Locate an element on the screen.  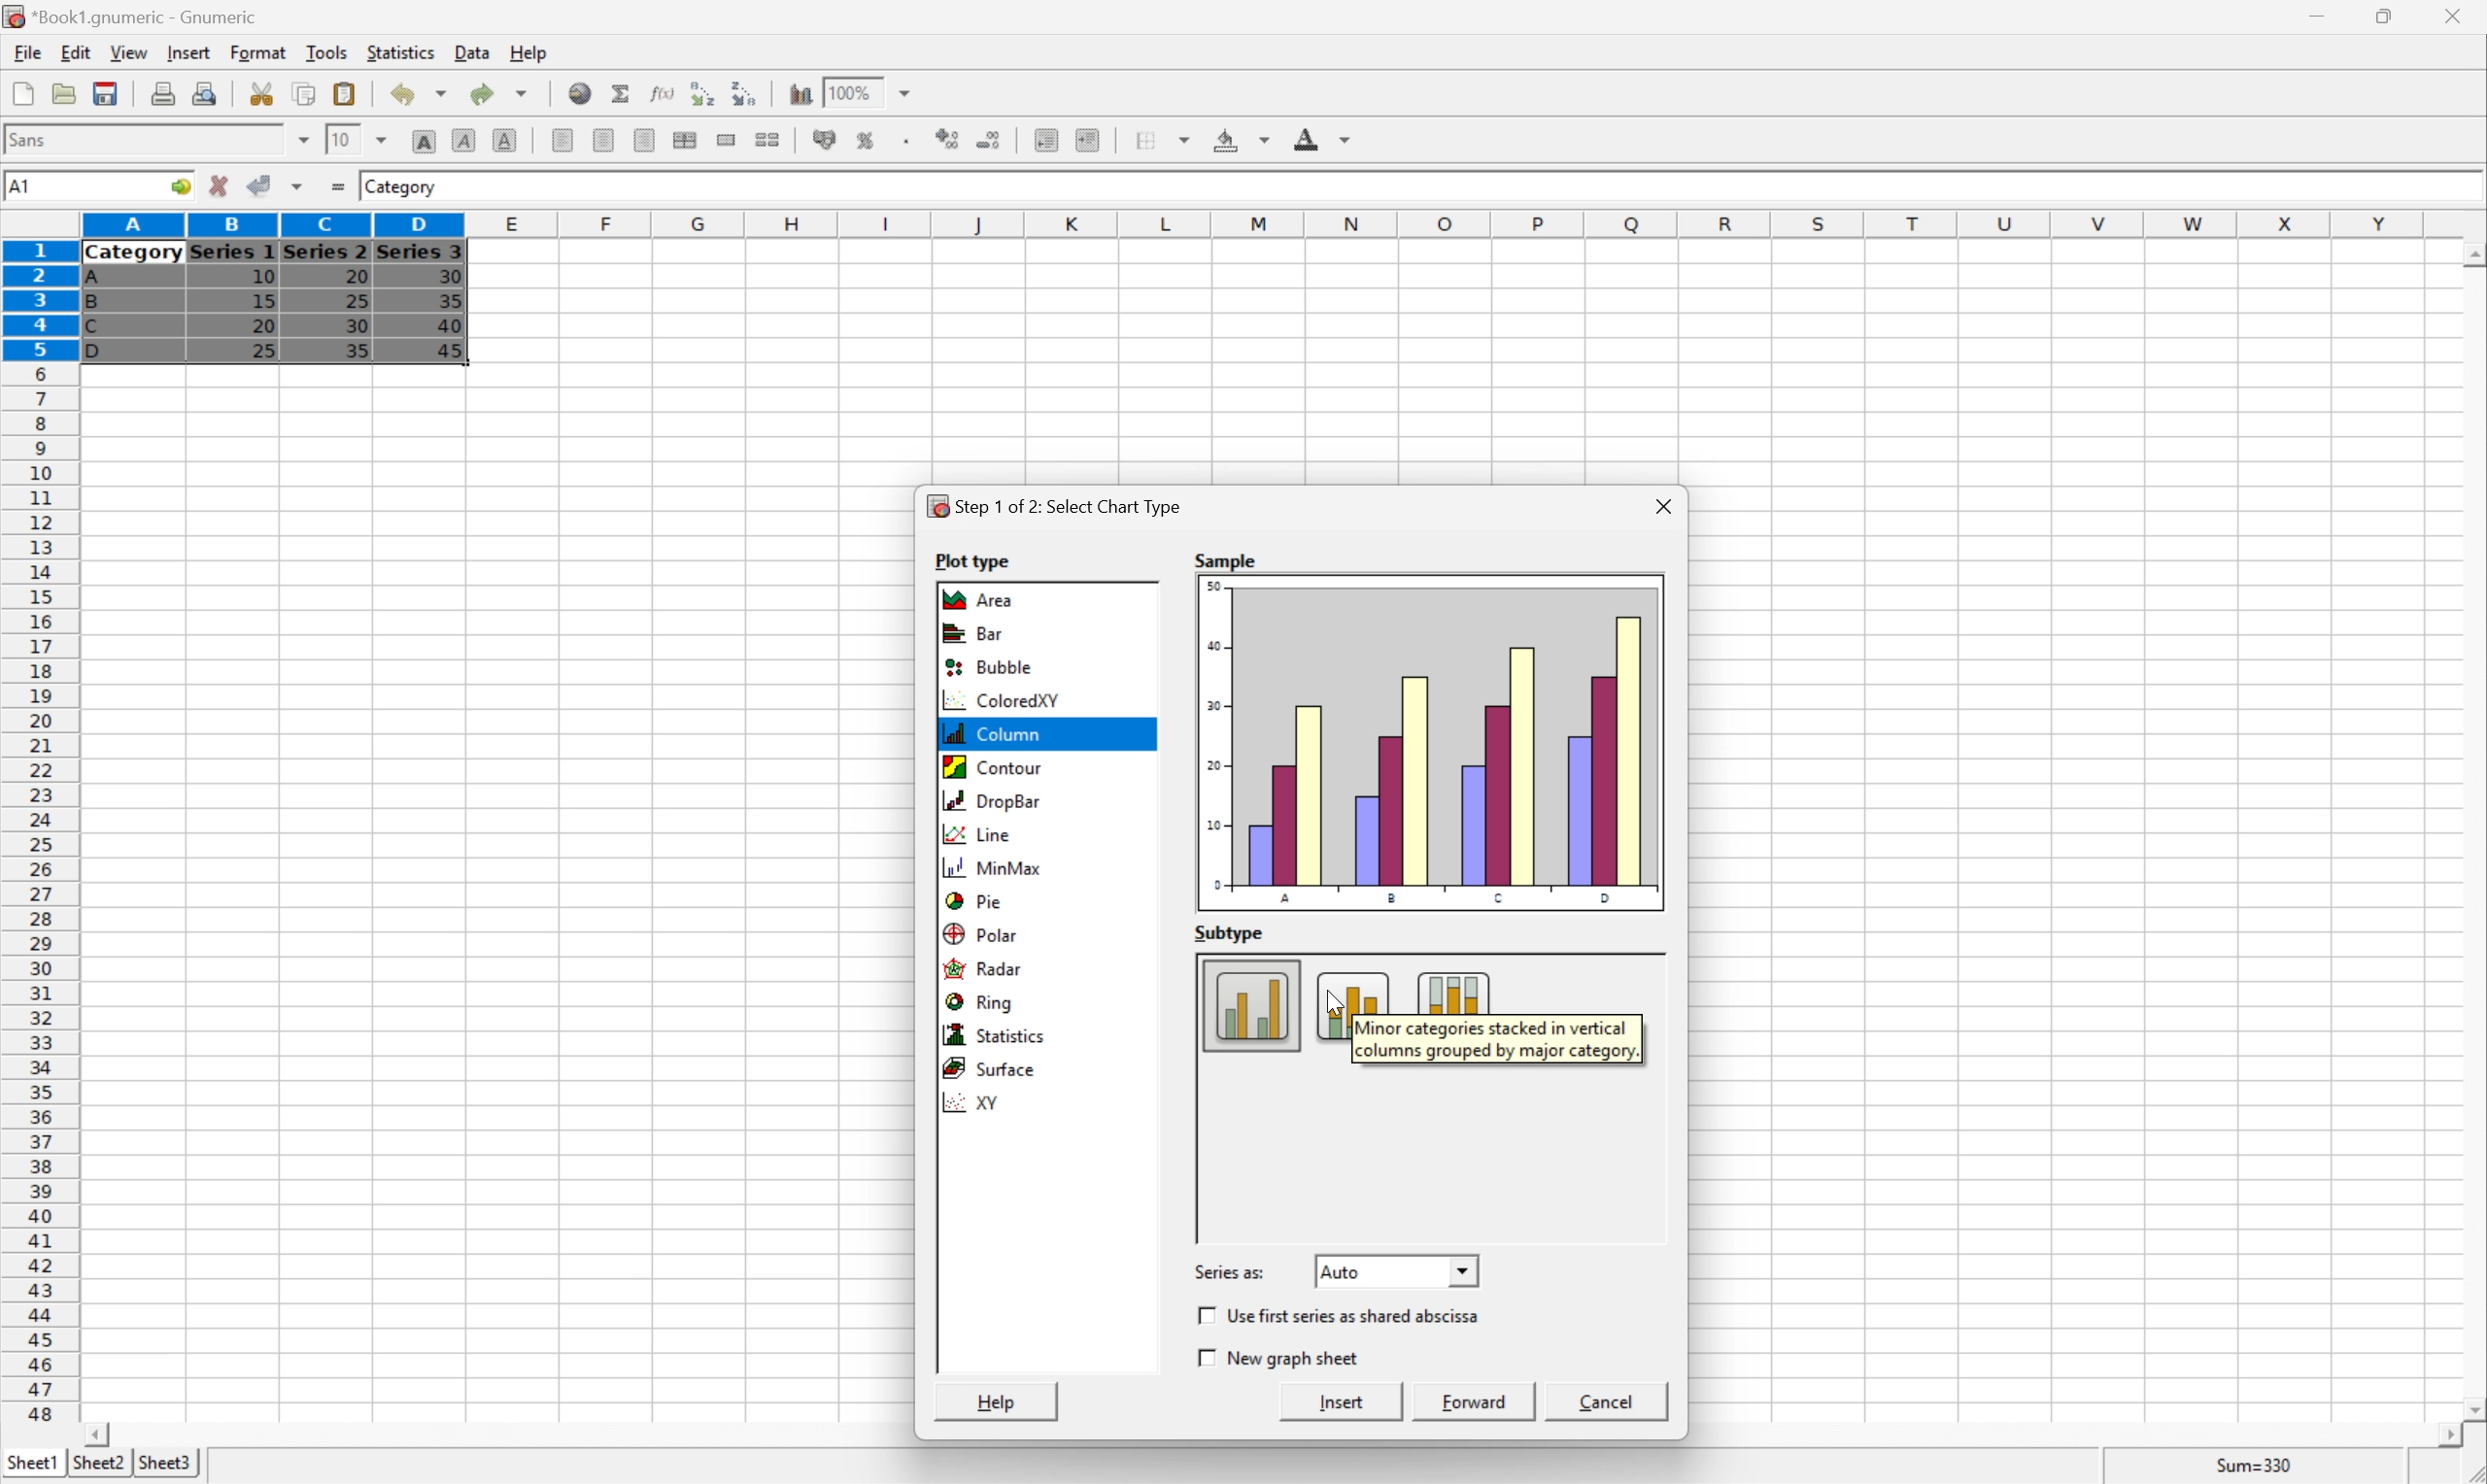
Edit function in current cell is located at coordinates (664, 93).